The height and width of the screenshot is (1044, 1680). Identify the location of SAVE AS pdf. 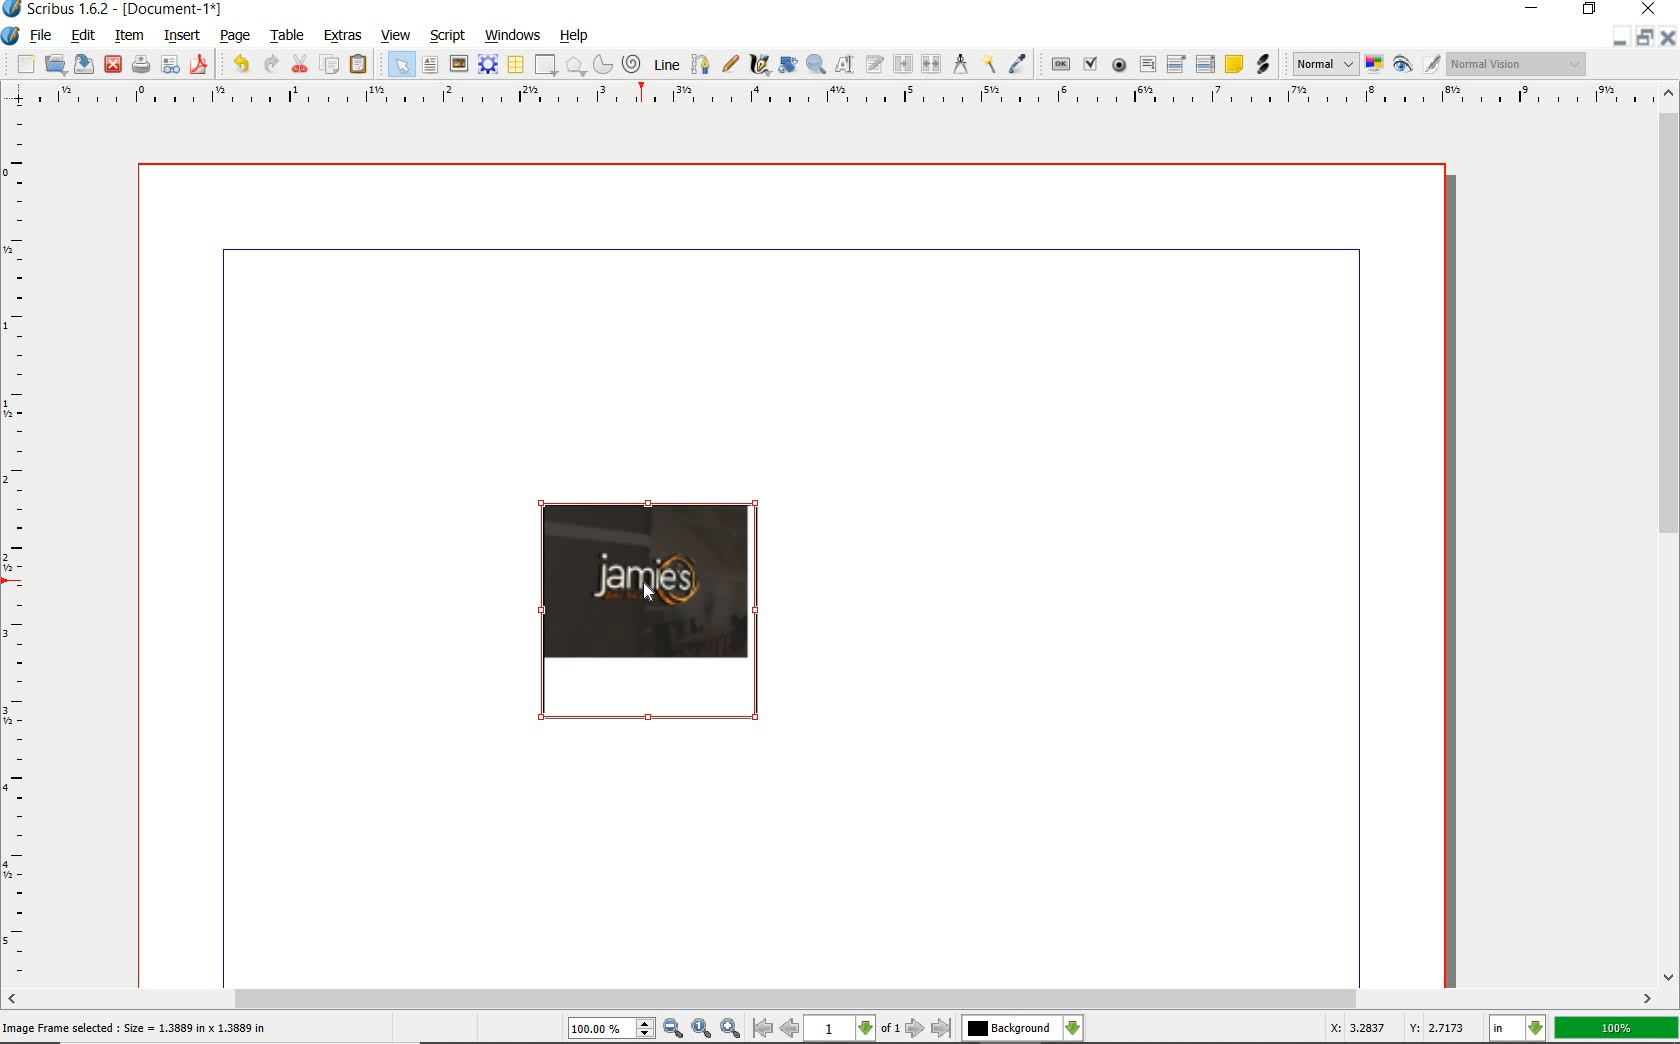
(201, 65).